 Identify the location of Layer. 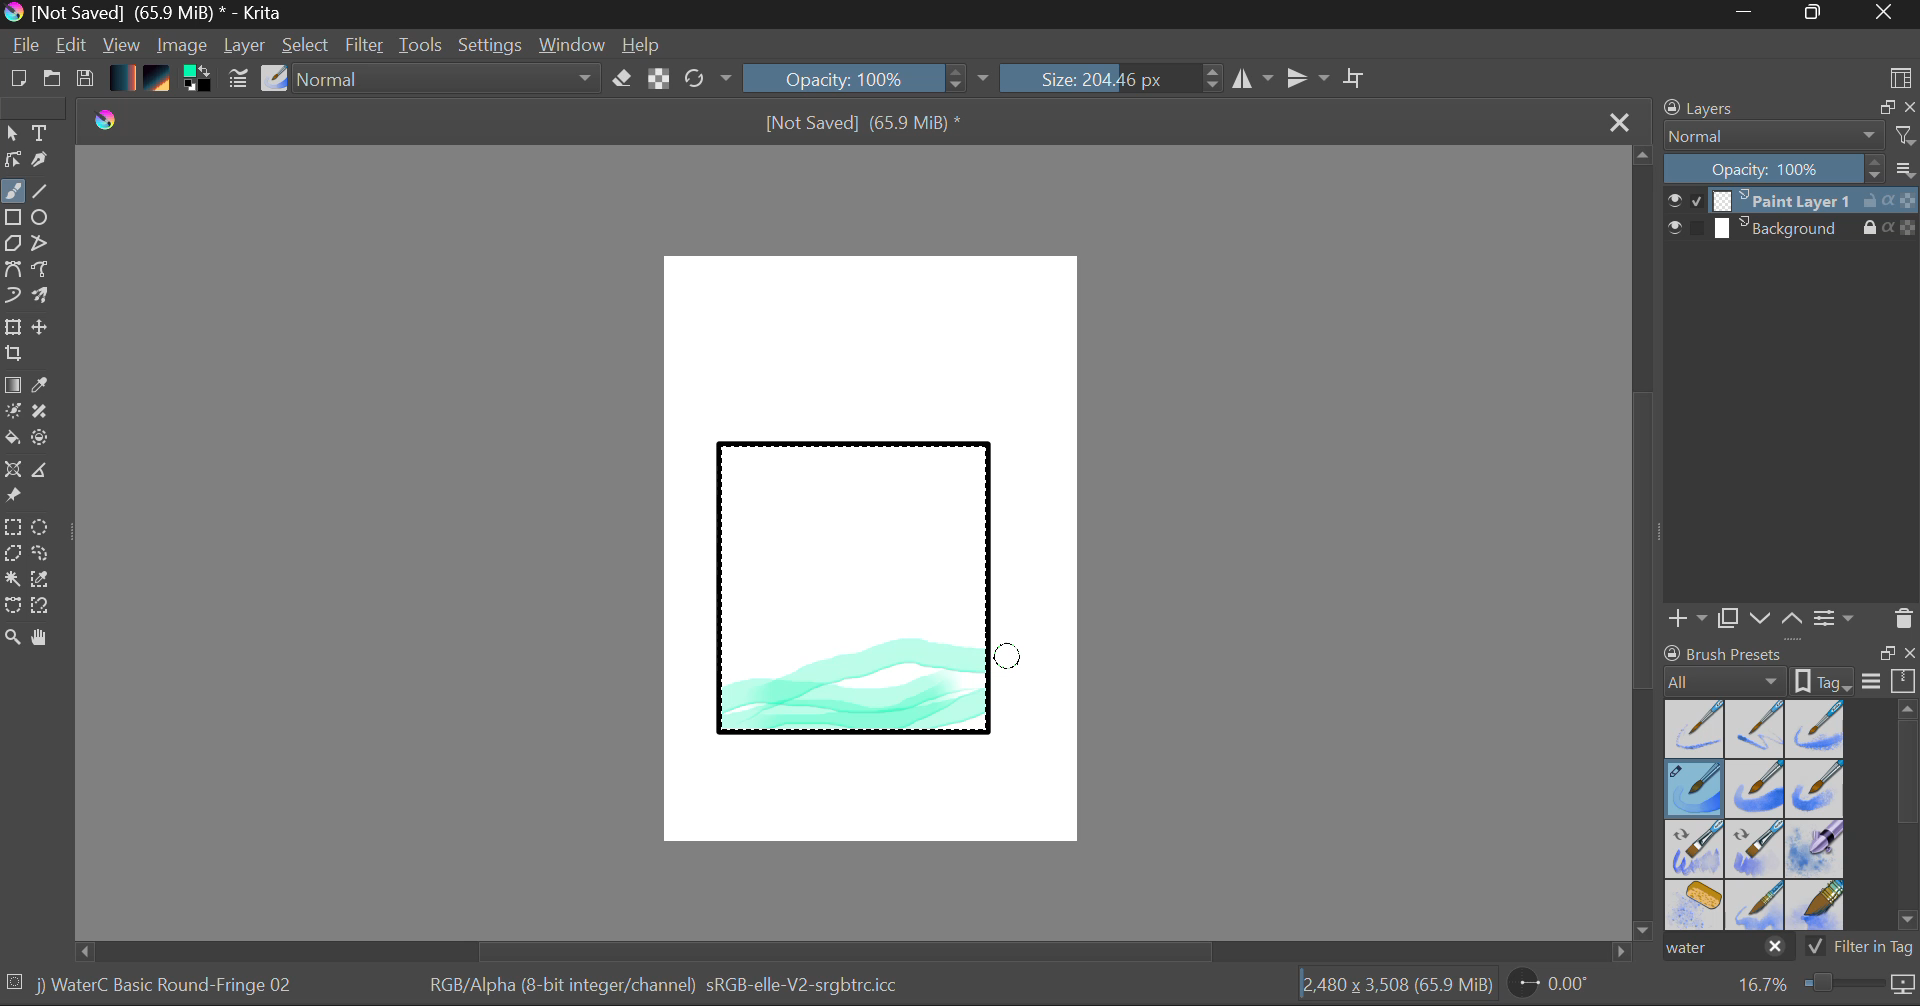
(247, 45).